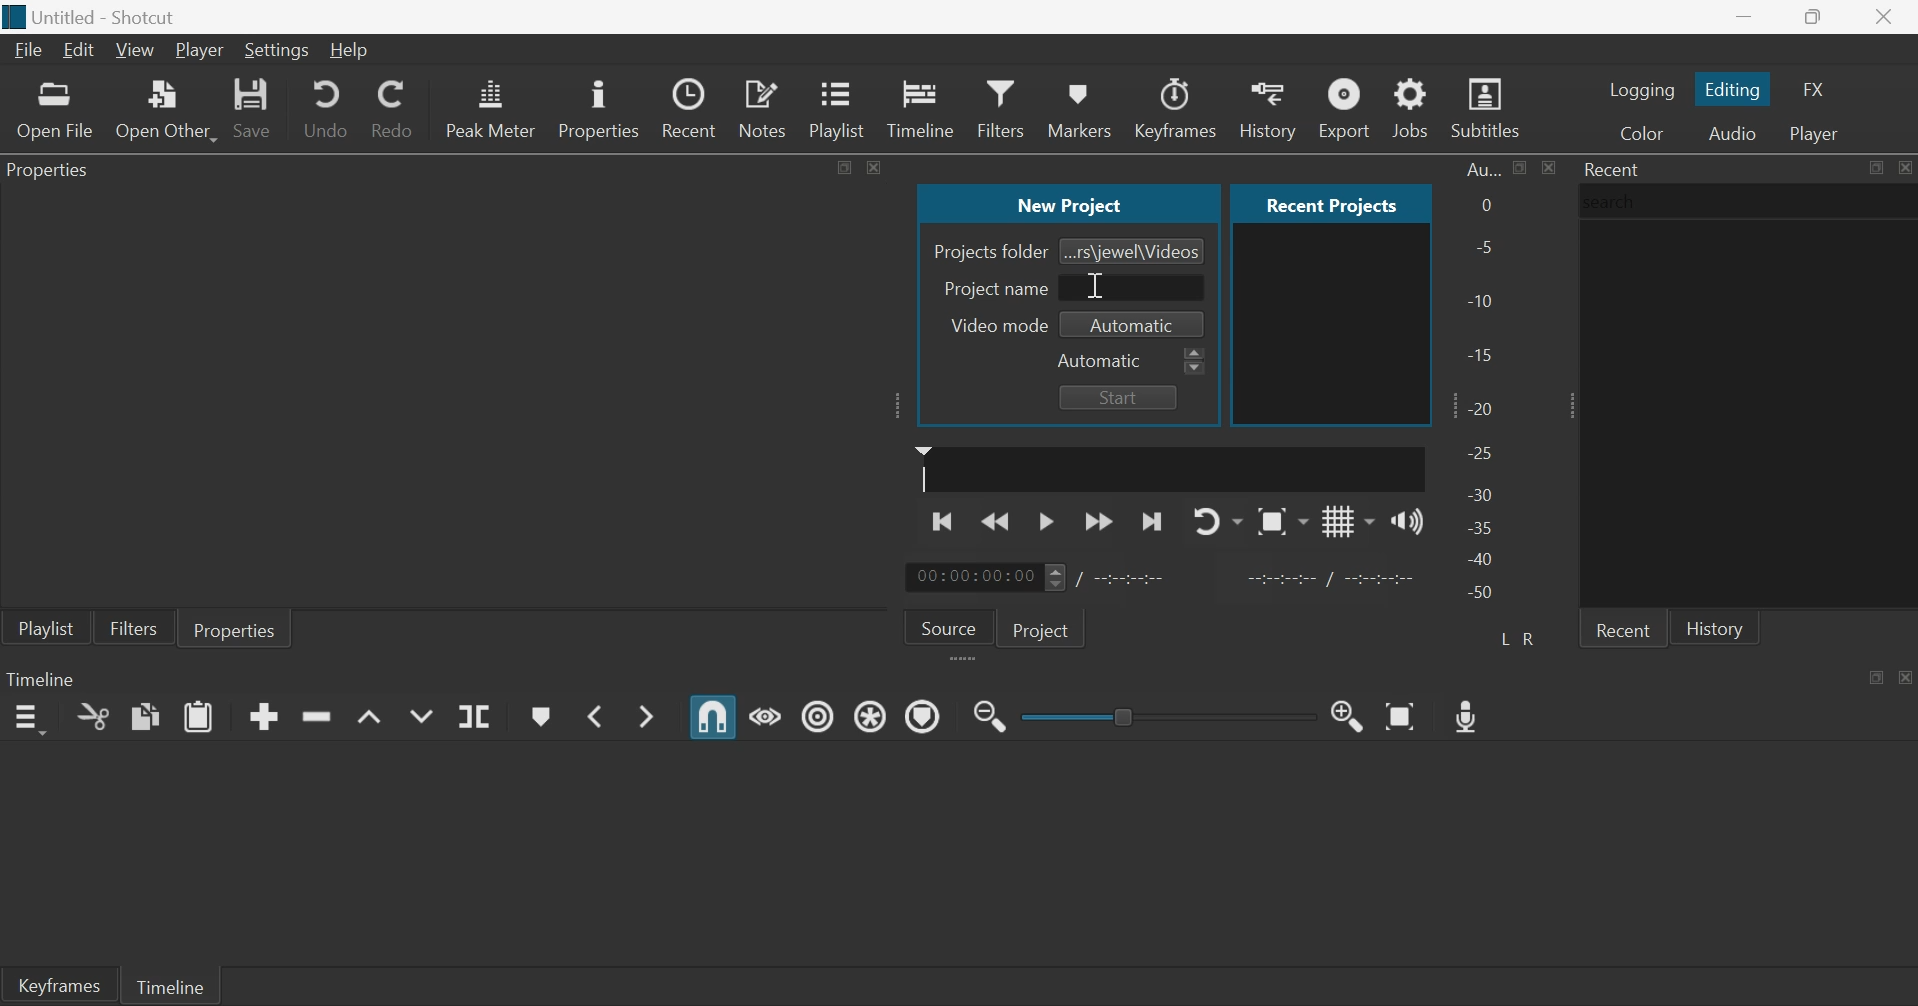 This screenshot has height=1006, width=1918. I want to click on Start, so click(1118, 397).